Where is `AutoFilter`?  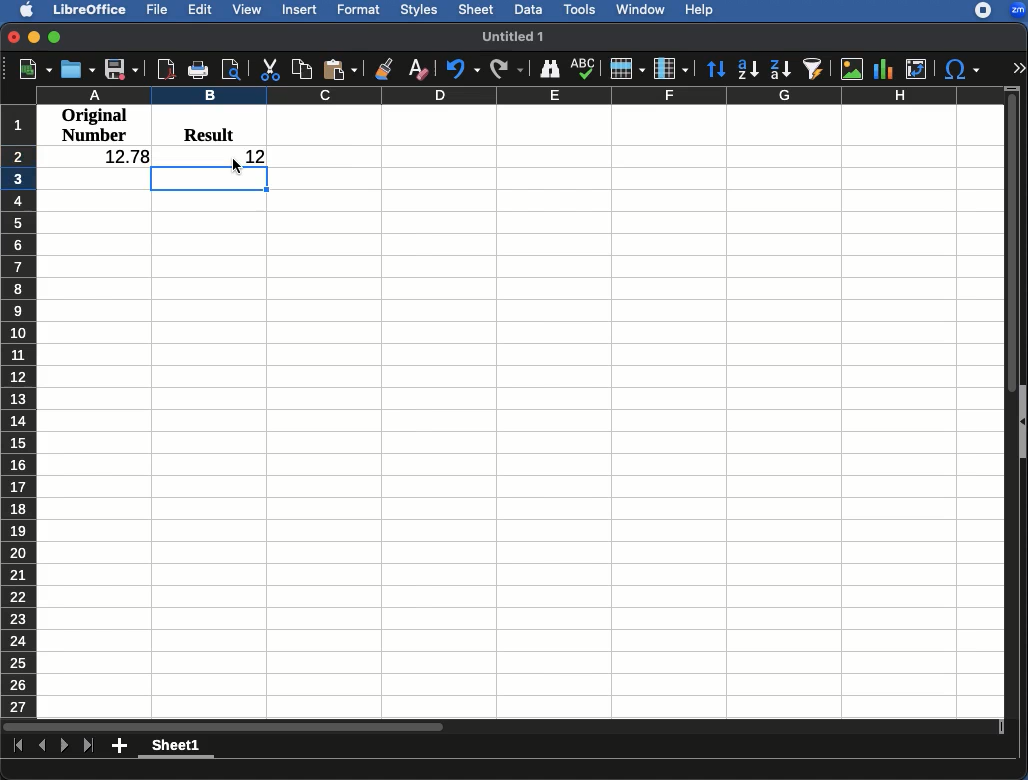 AutoFilter is located at coordinates (813, 68).